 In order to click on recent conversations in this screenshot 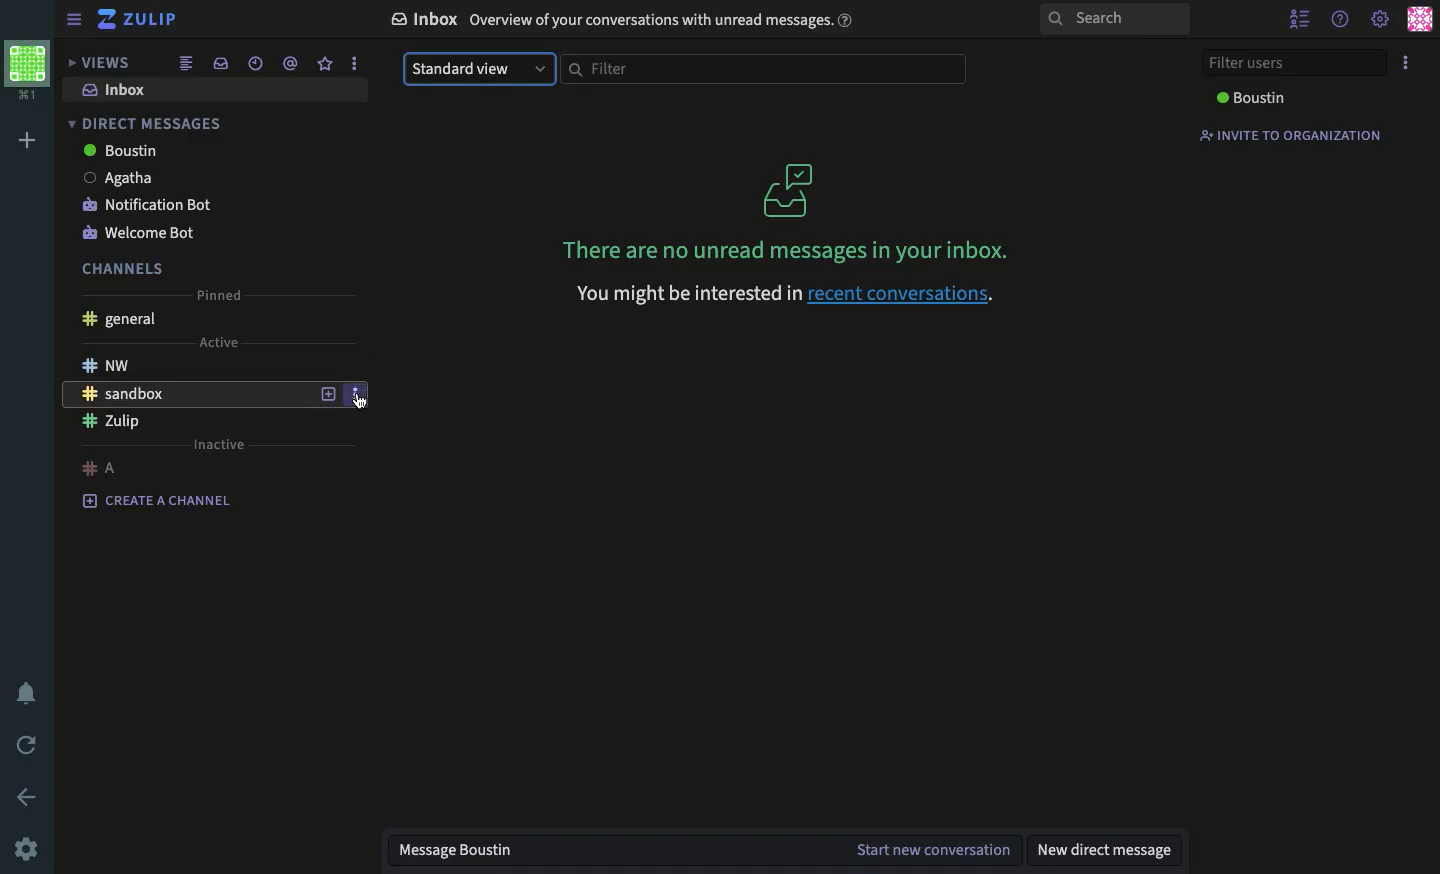, I will do `click(255, 63)`.